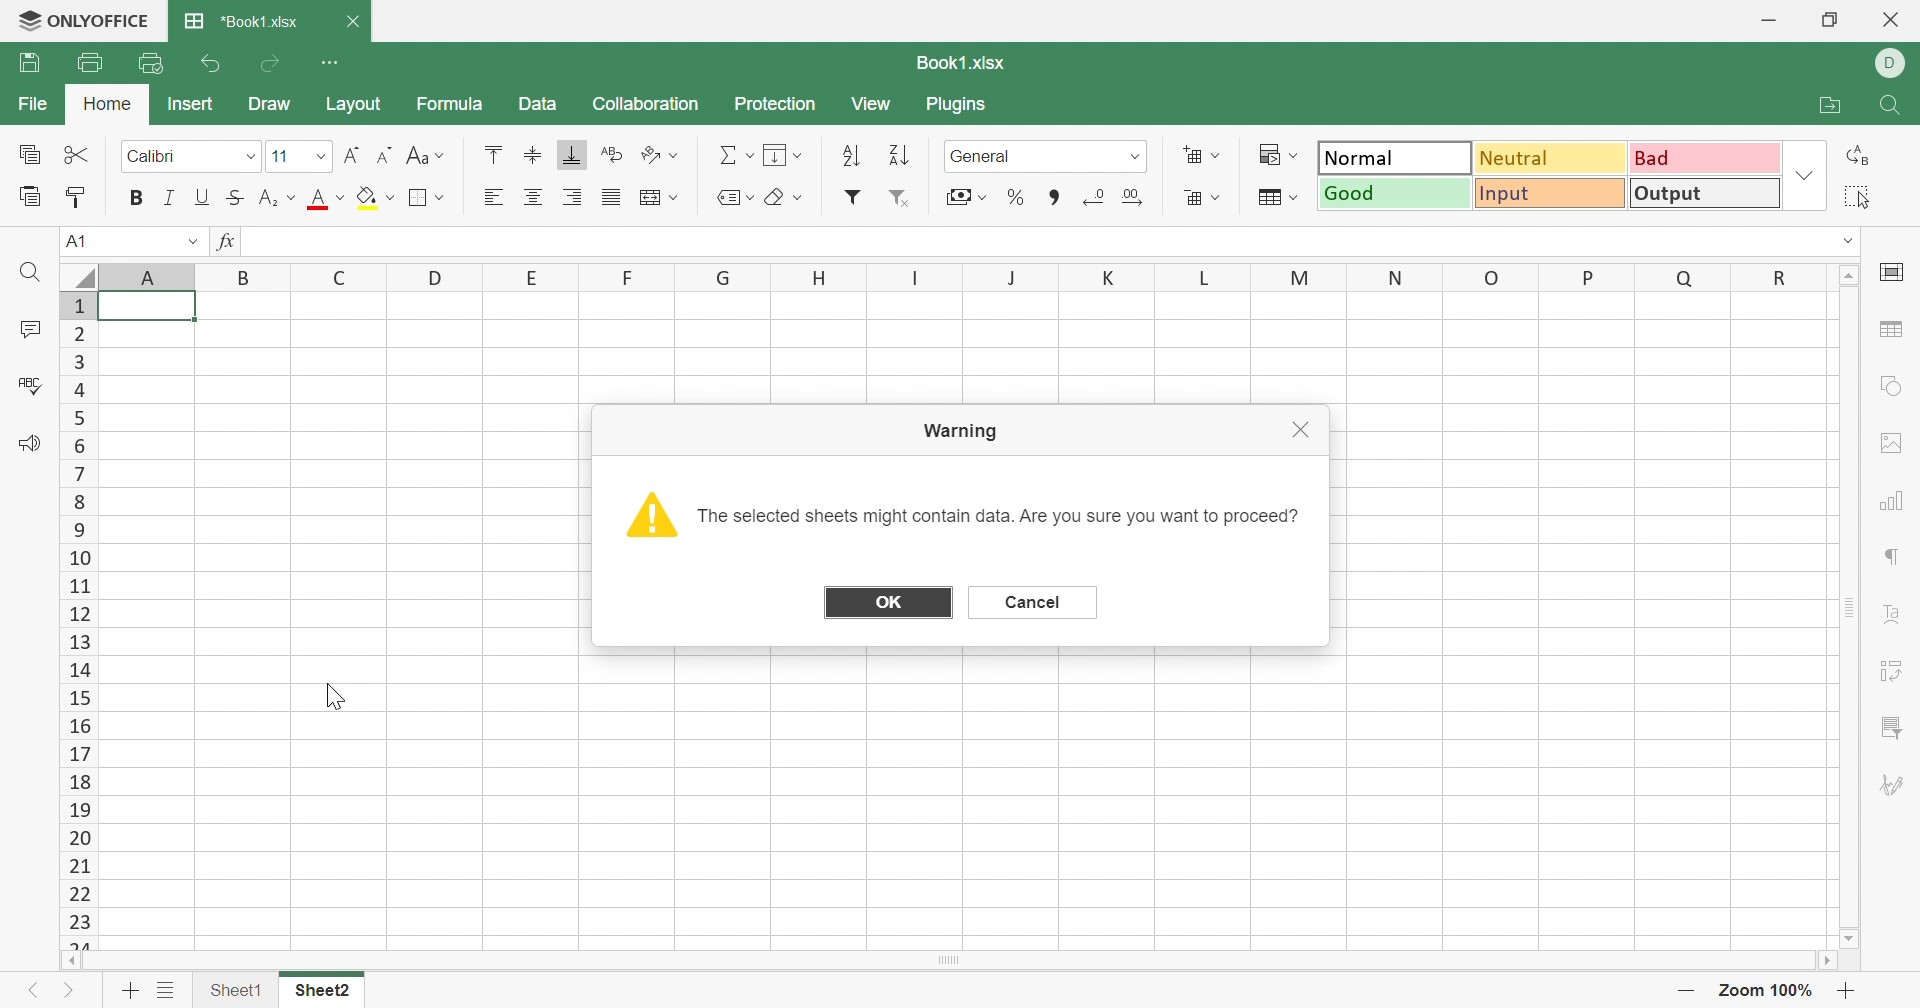 The image size is (1920, 1008). Describe the element at coordinates (643, 105) in the screenshot. I see `Collaboration` at that location.